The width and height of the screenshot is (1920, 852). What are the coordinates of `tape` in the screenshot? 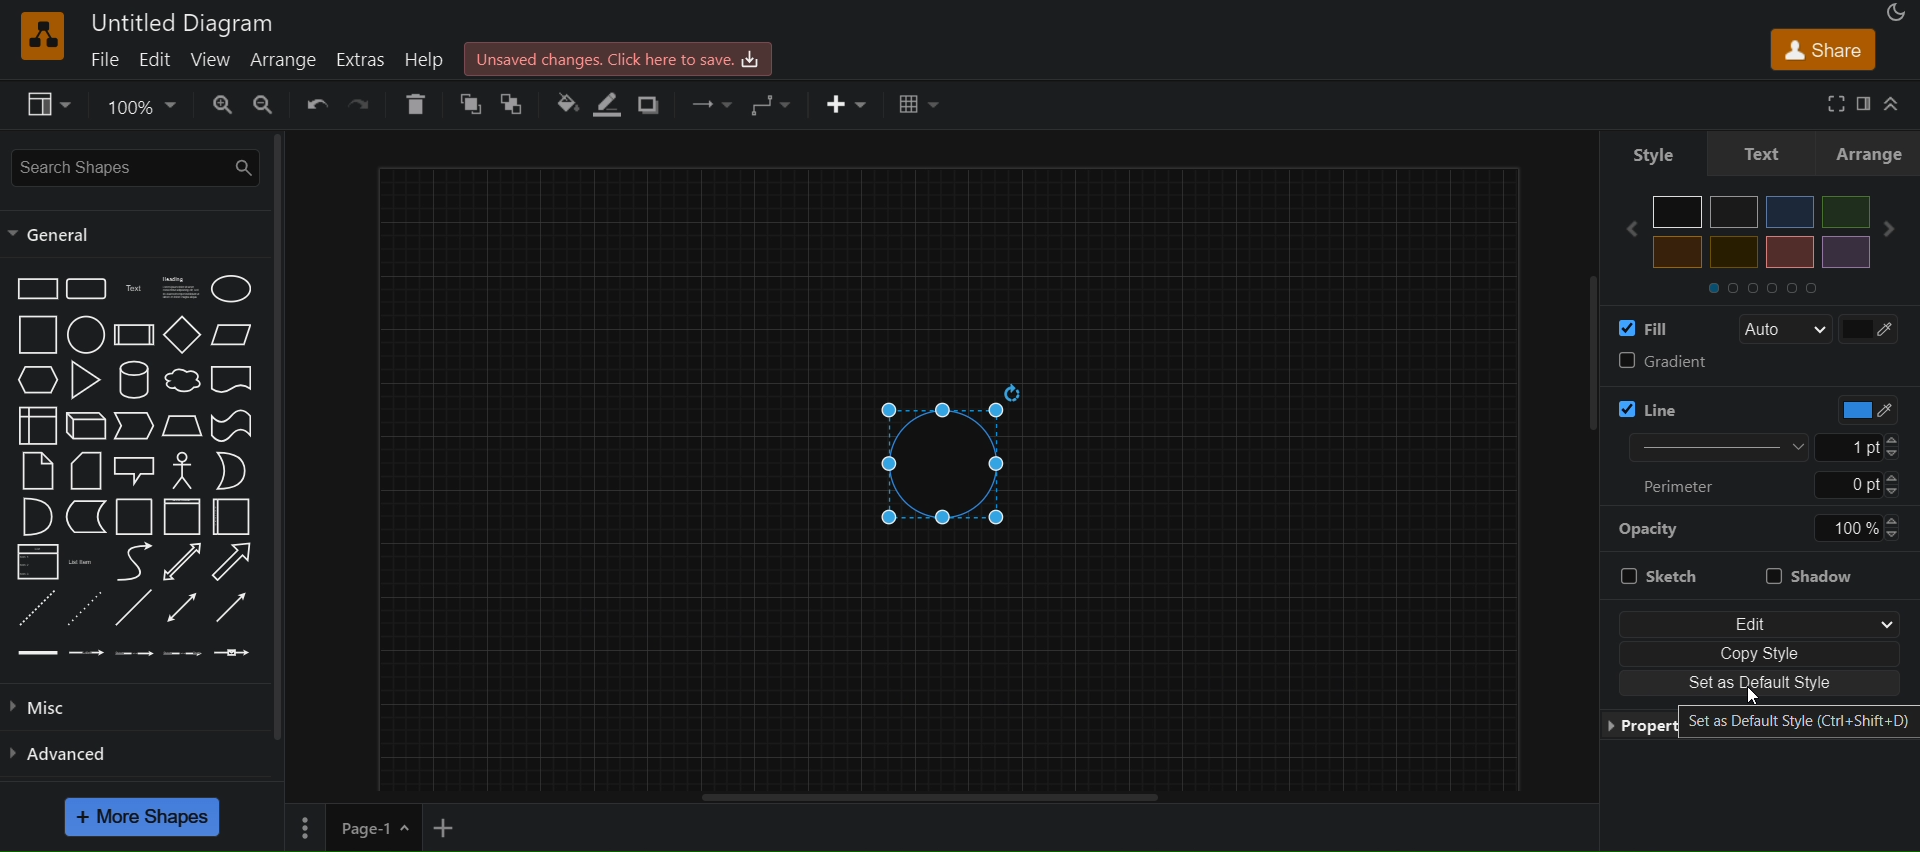 It's located at (235, 424).